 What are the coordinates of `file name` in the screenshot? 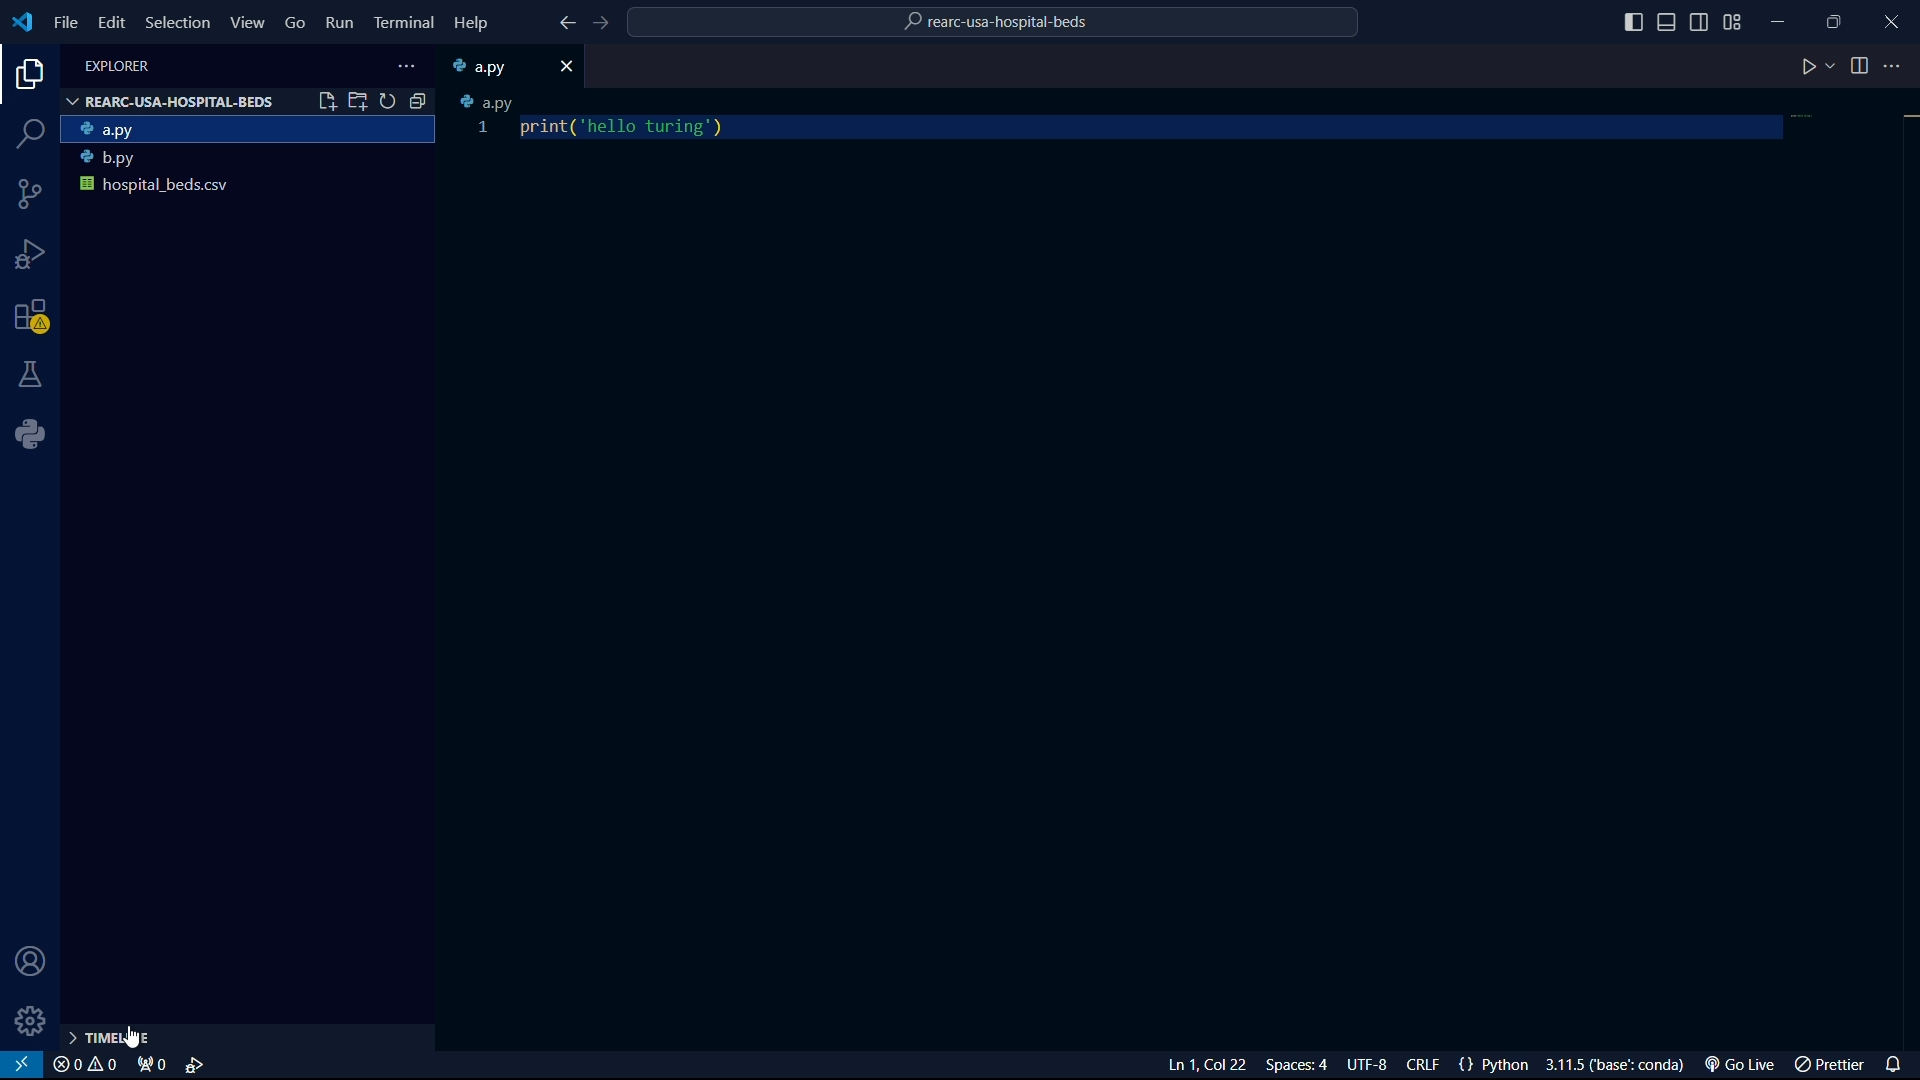 It's located at (117, 65).